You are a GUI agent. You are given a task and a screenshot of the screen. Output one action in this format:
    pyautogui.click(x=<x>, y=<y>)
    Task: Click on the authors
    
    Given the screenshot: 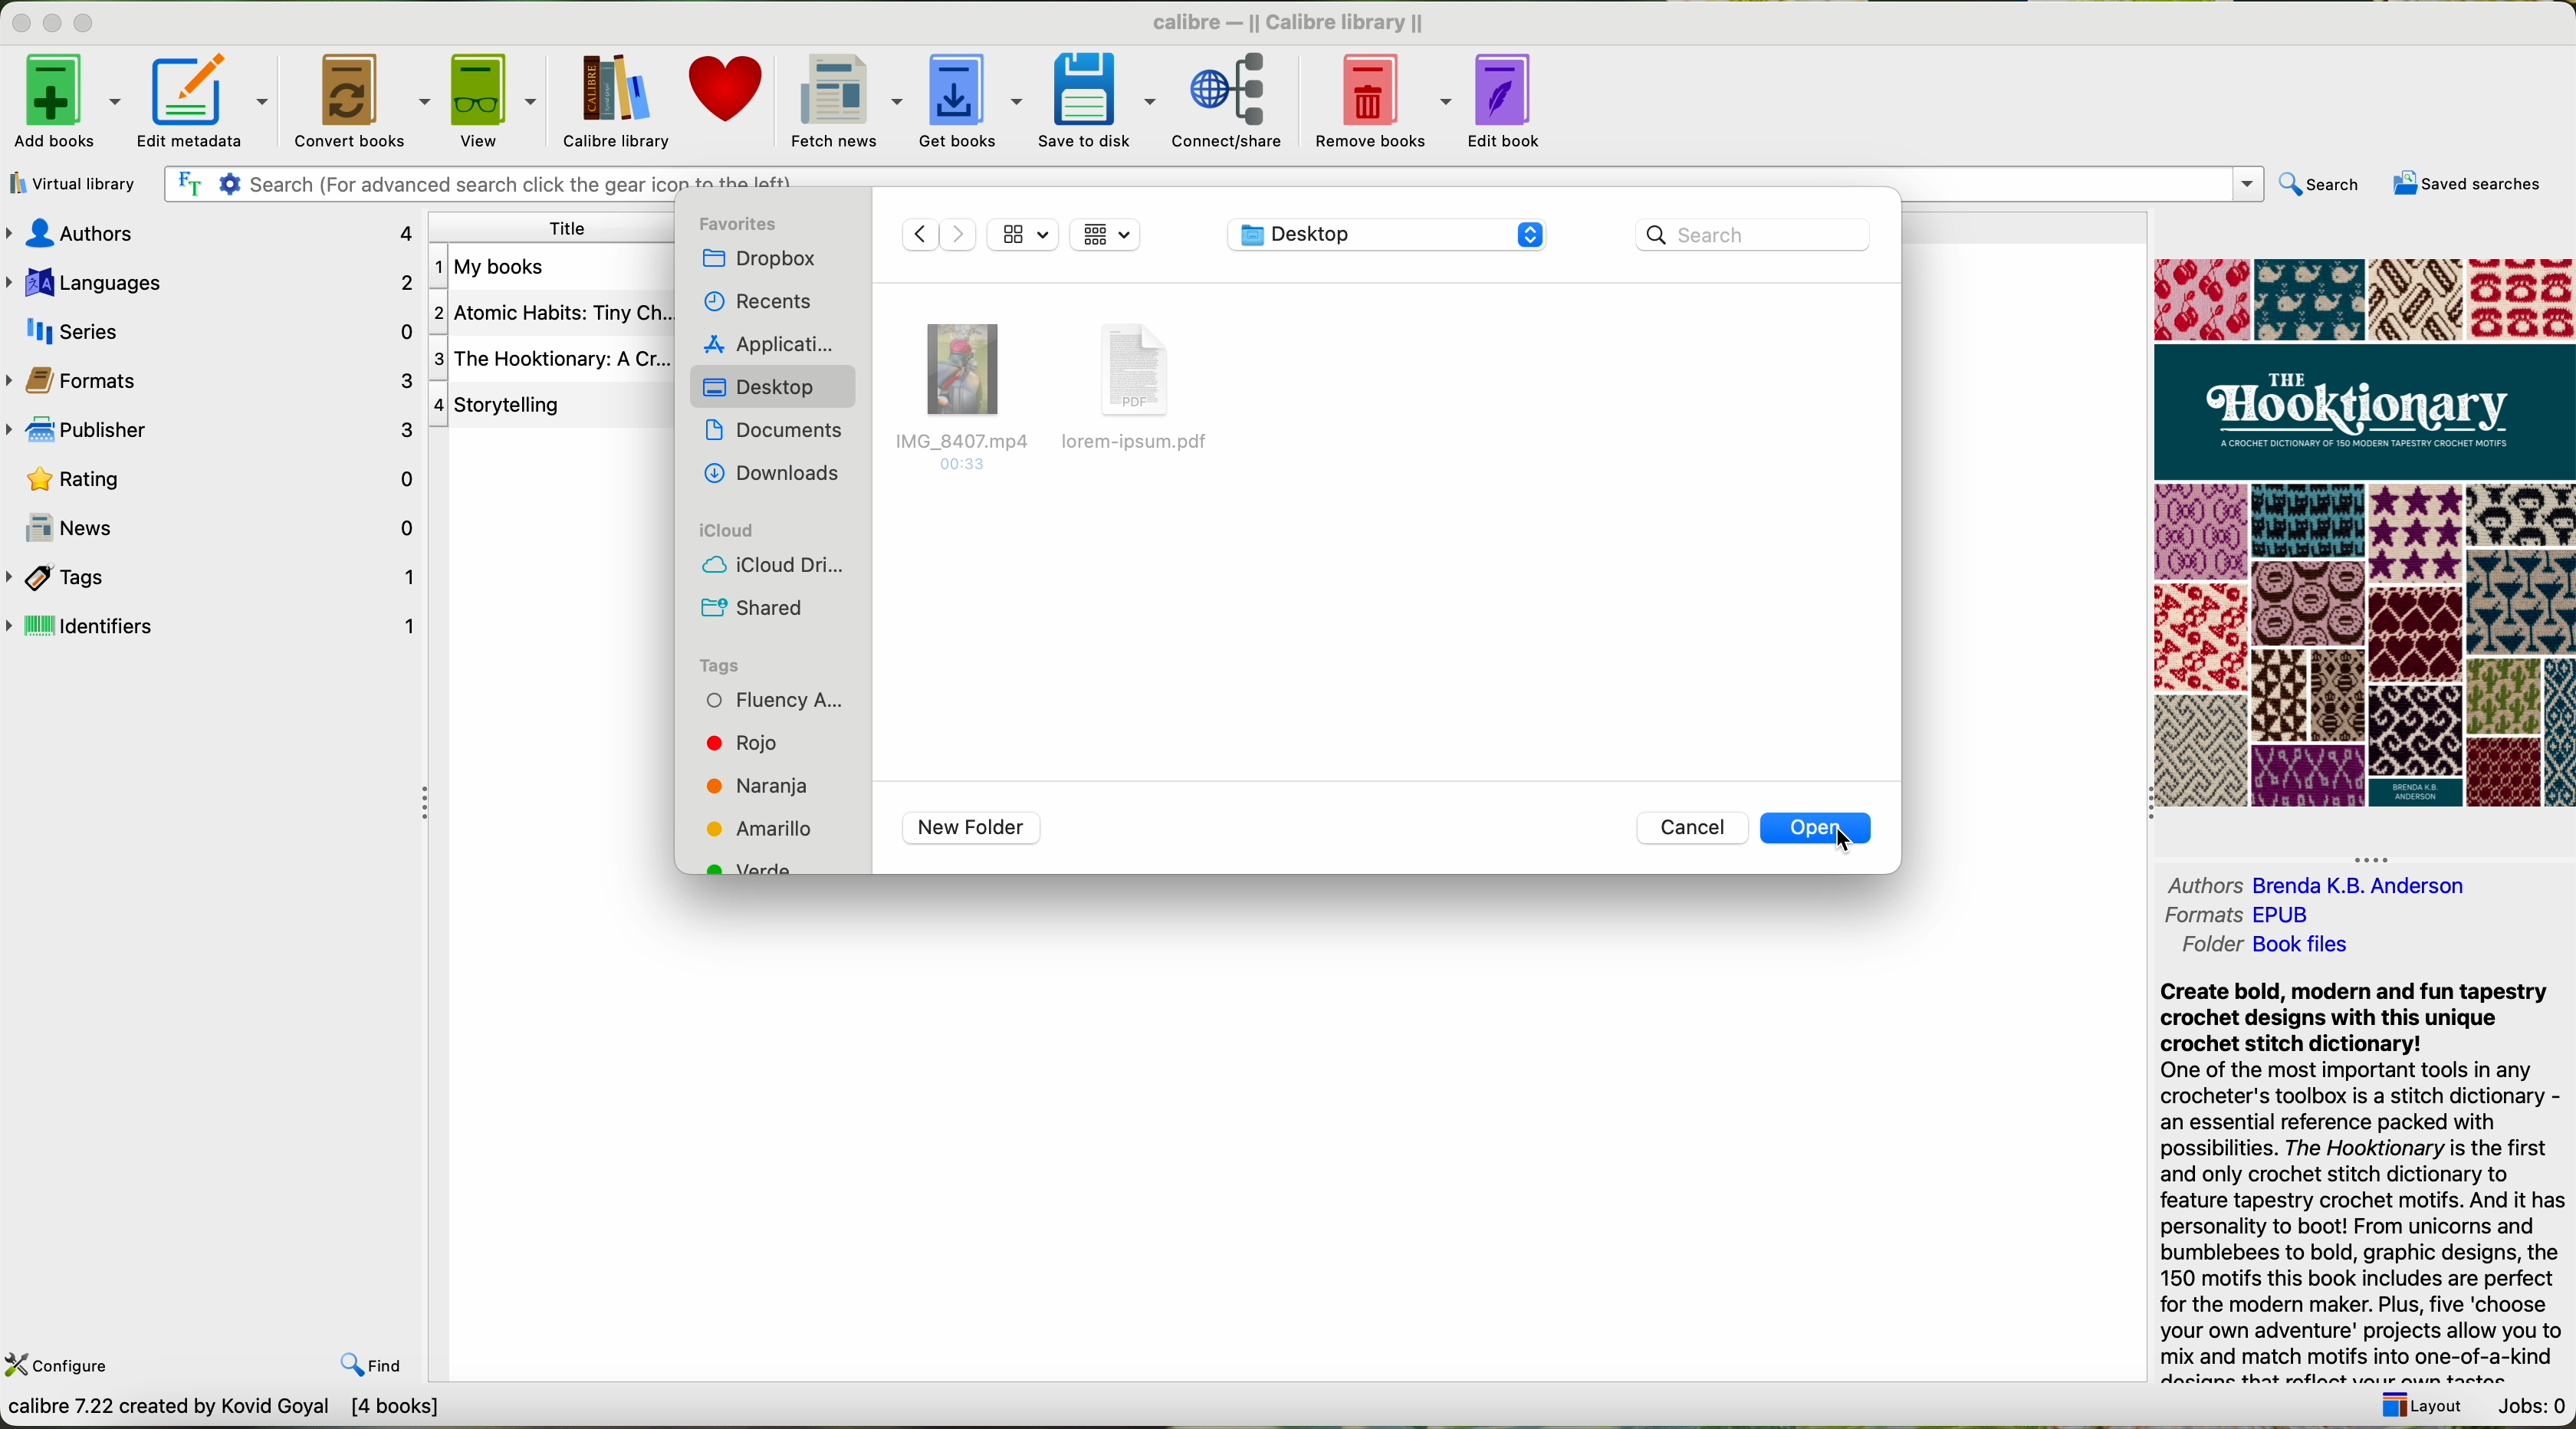 What is the action you would take?
    pyautogui.click(x=211, y=235)
    